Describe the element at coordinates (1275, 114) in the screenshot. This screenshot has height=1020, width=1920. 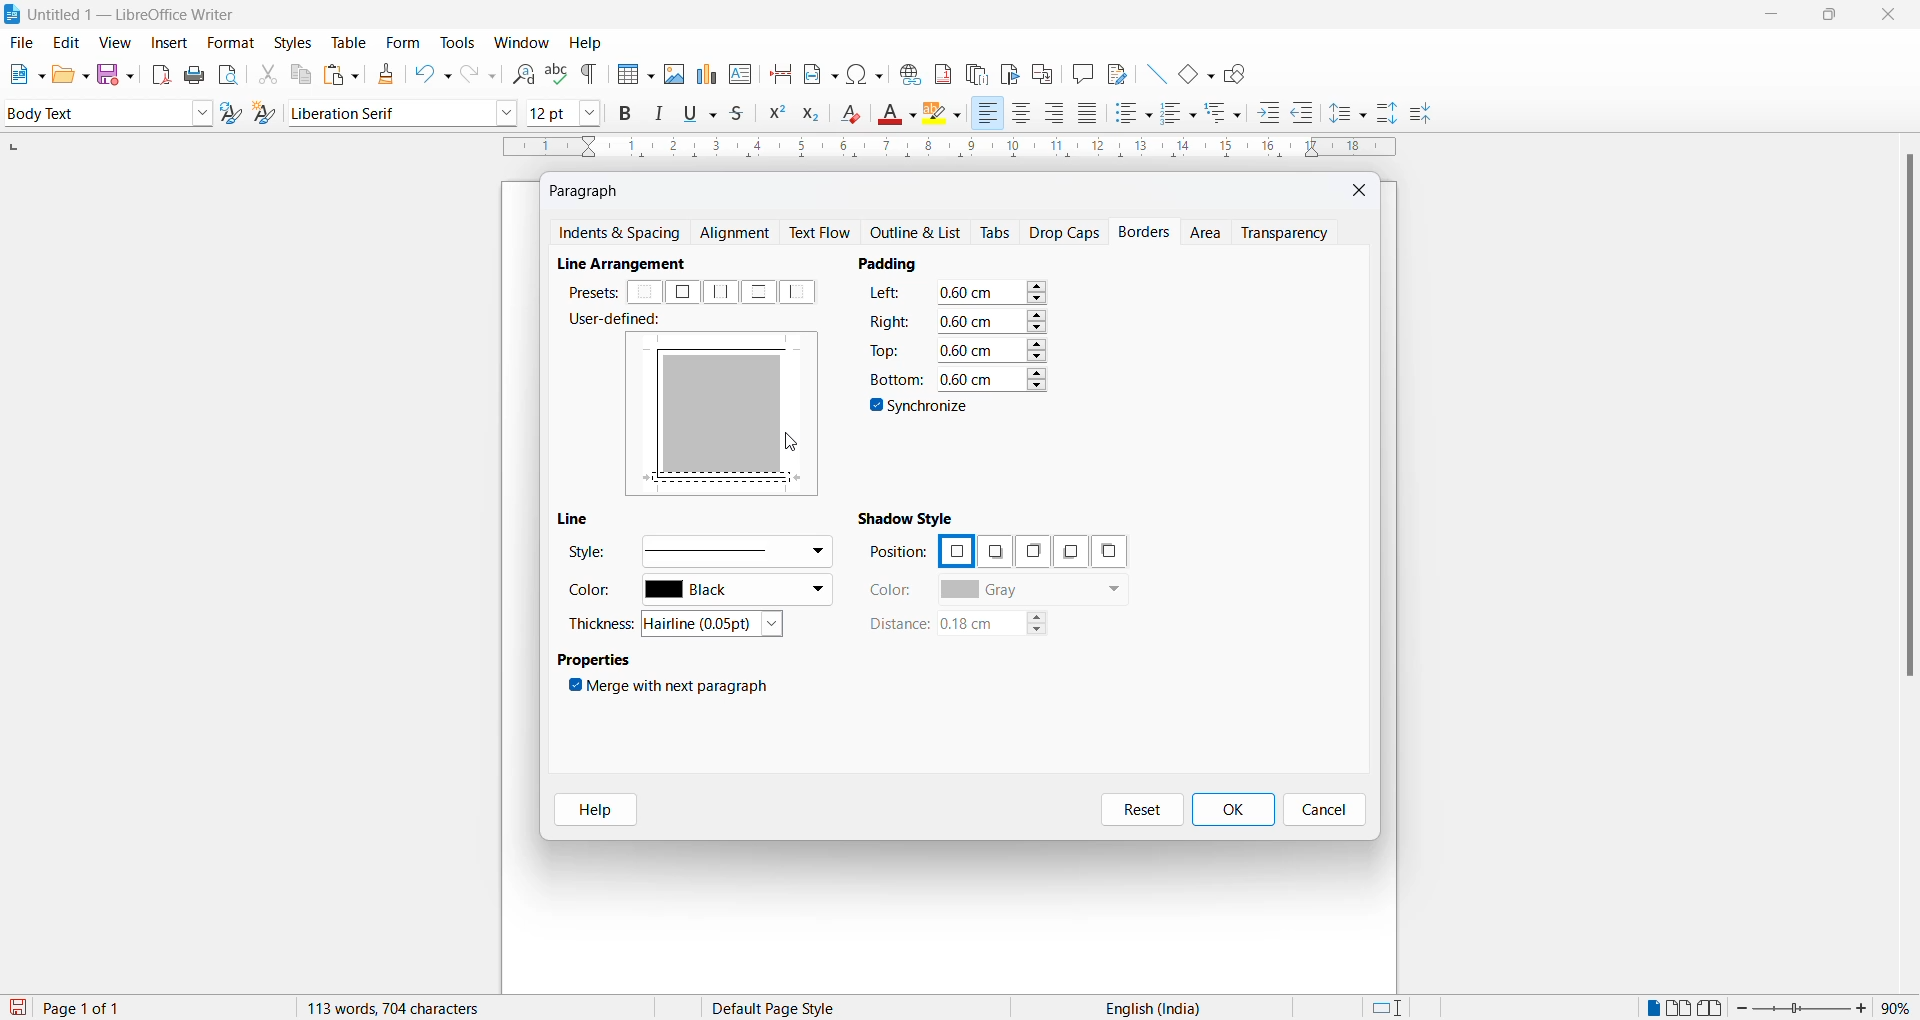
I see `increase indent` at that location.